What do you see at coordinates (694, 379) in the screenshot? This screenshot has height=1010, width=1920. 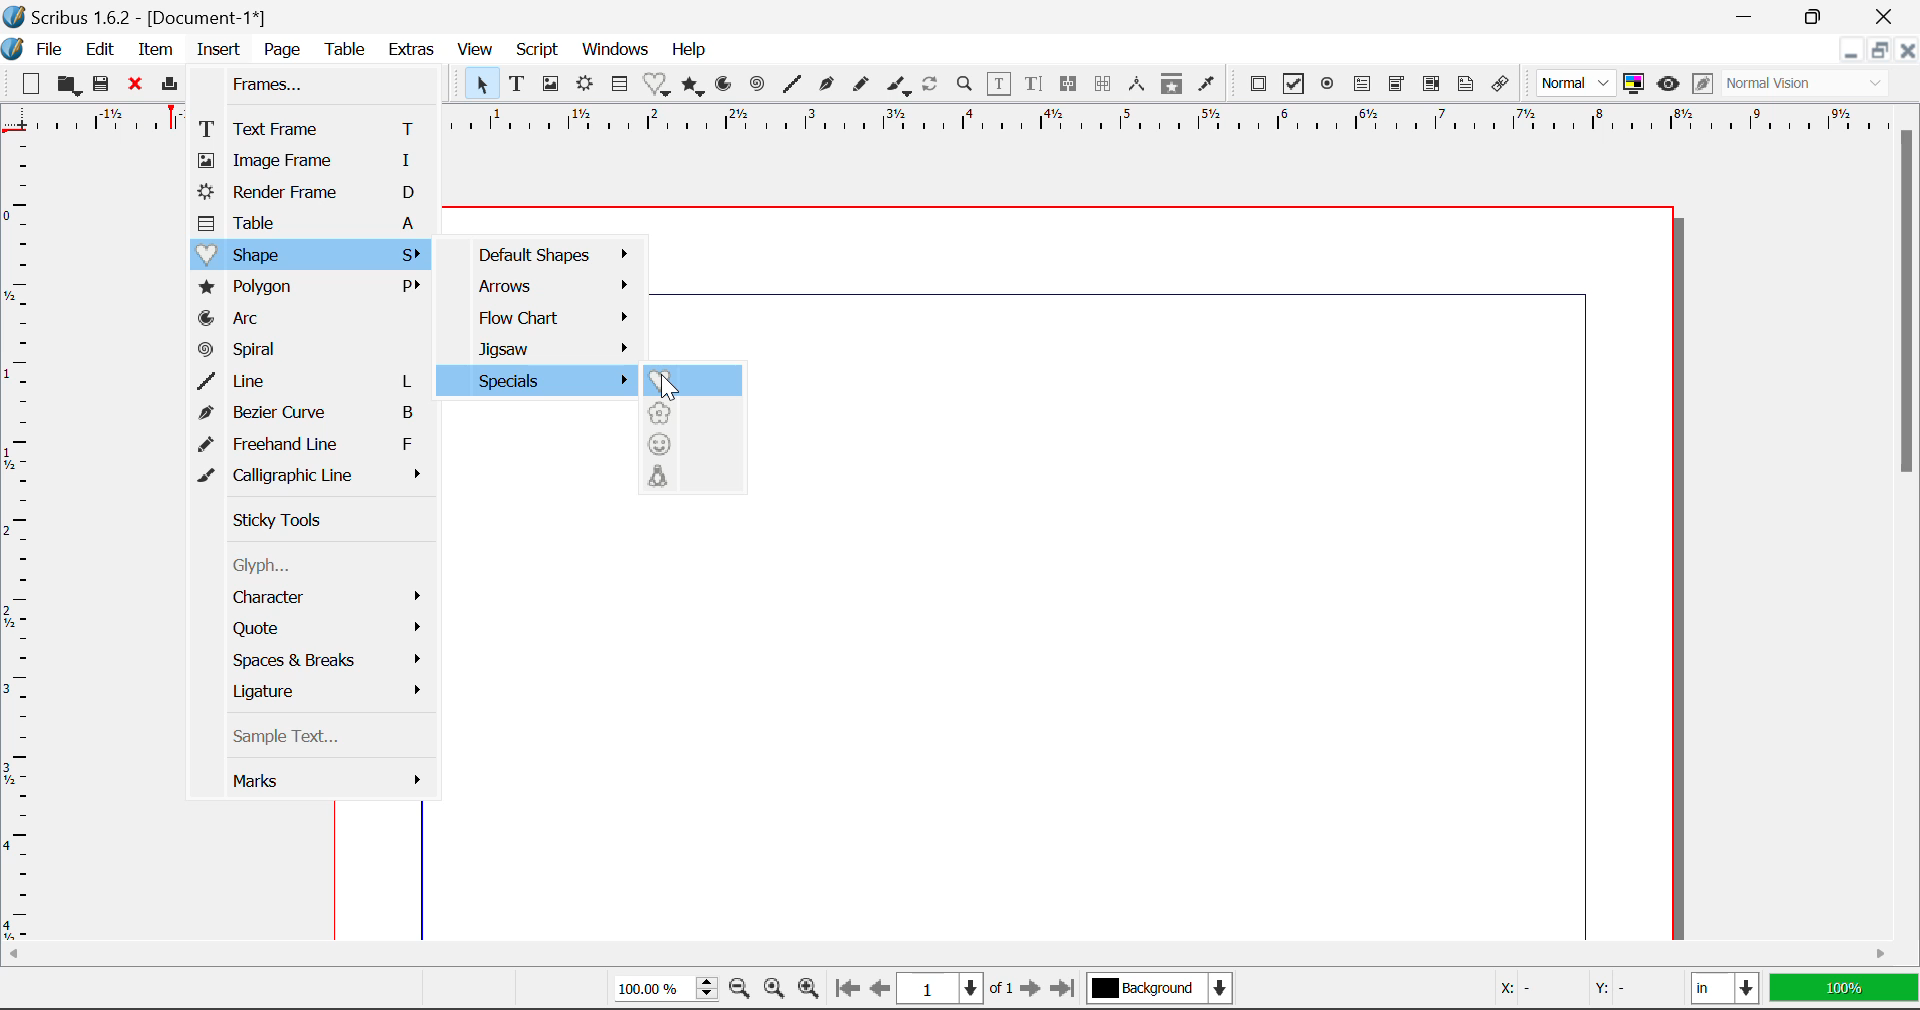 I see `Heart` at bounding box center [694, 379].